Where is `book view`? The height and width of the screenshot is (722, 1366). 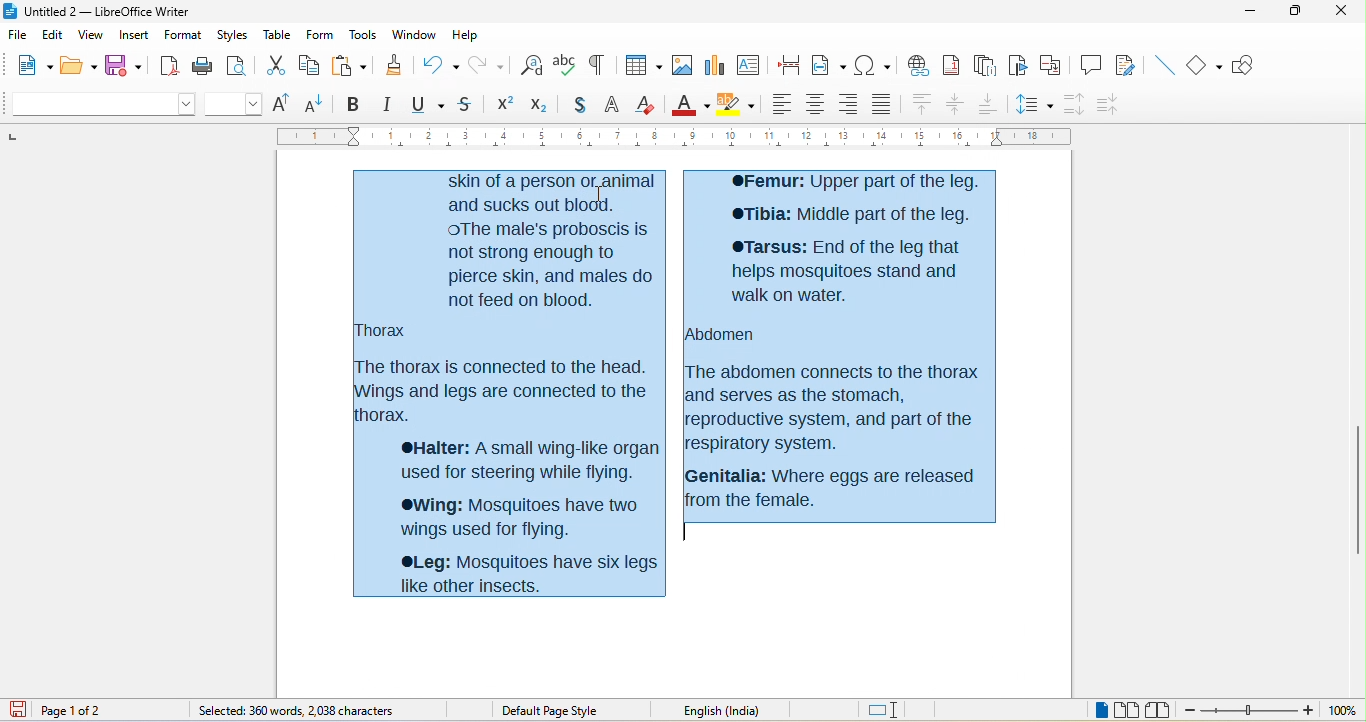 book view is located at coordinates (1158, 710).